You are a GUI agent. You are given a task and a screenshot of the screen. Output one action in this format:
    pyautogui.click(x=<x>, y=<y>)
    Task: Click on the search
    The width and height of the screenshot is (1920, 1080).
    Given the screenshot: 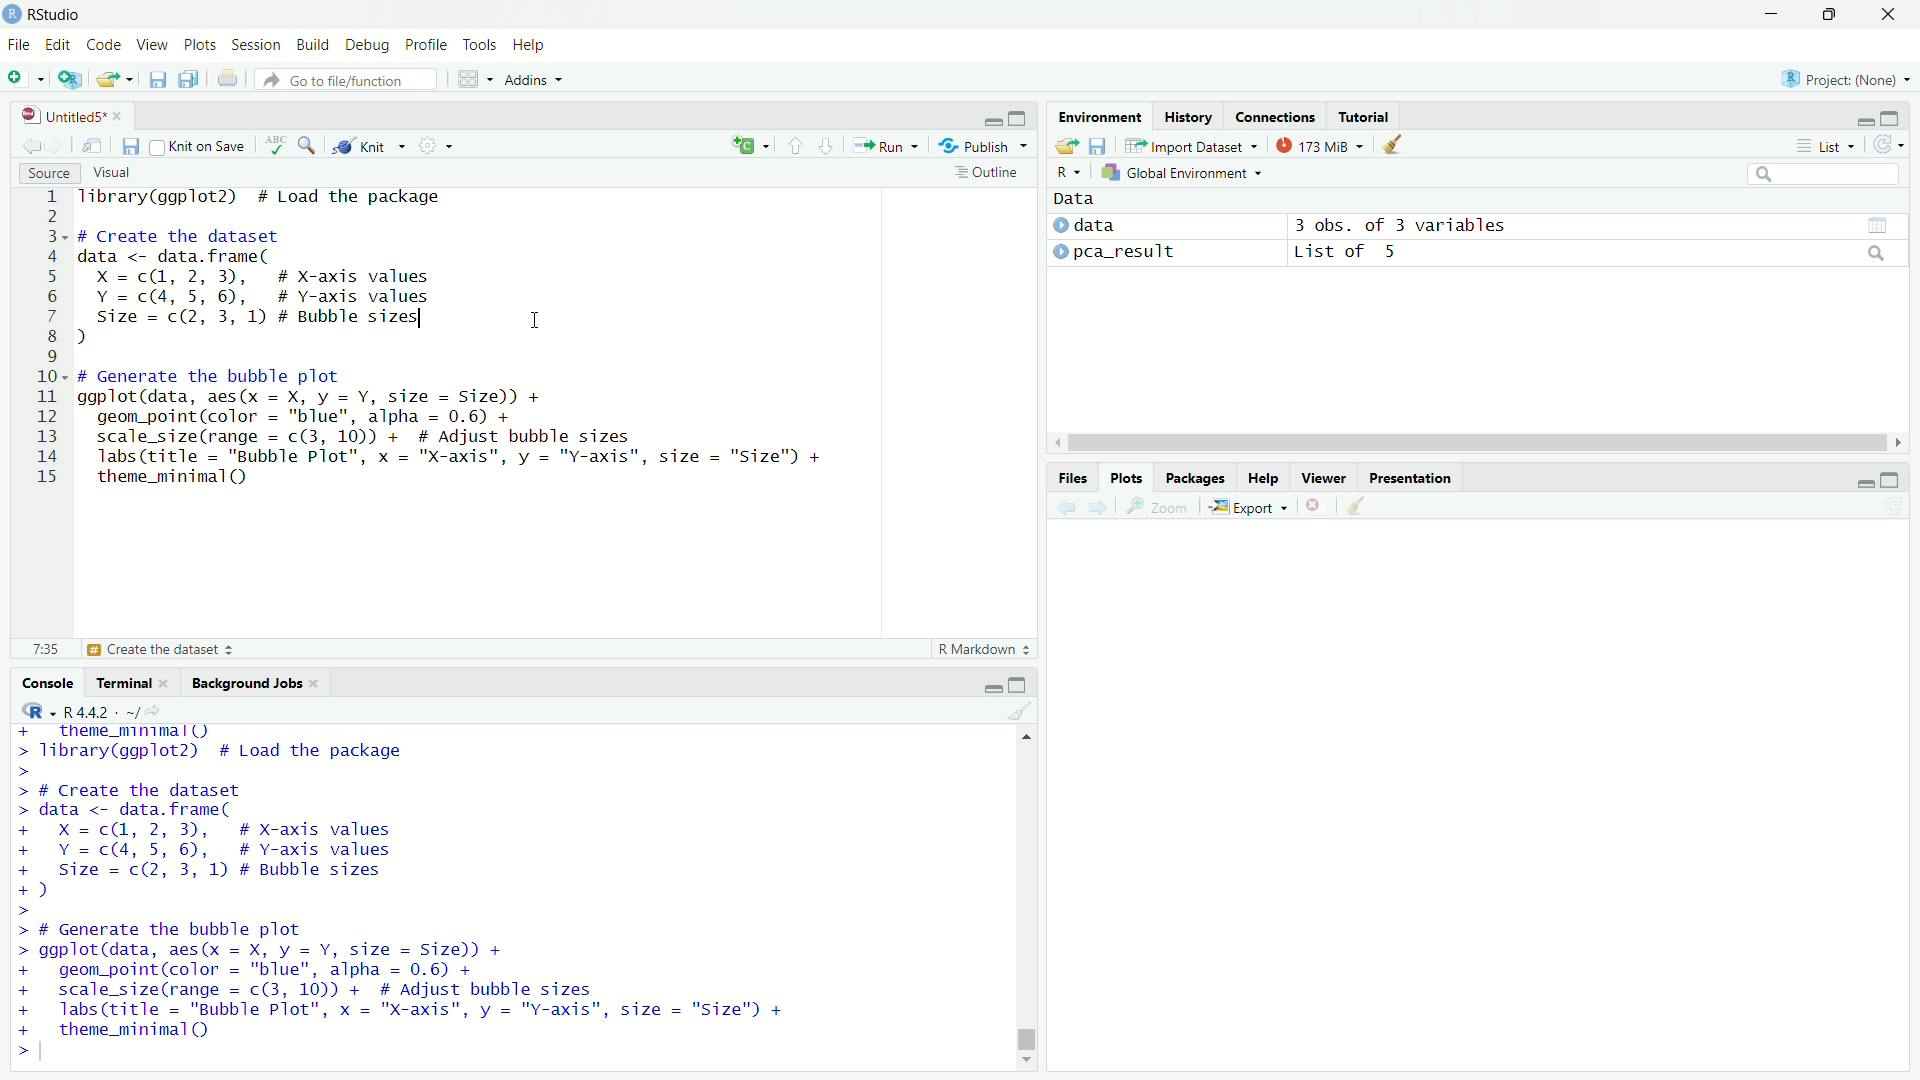 What is the action you would take?
    pyautogui.click(x=1827, y=174)
    